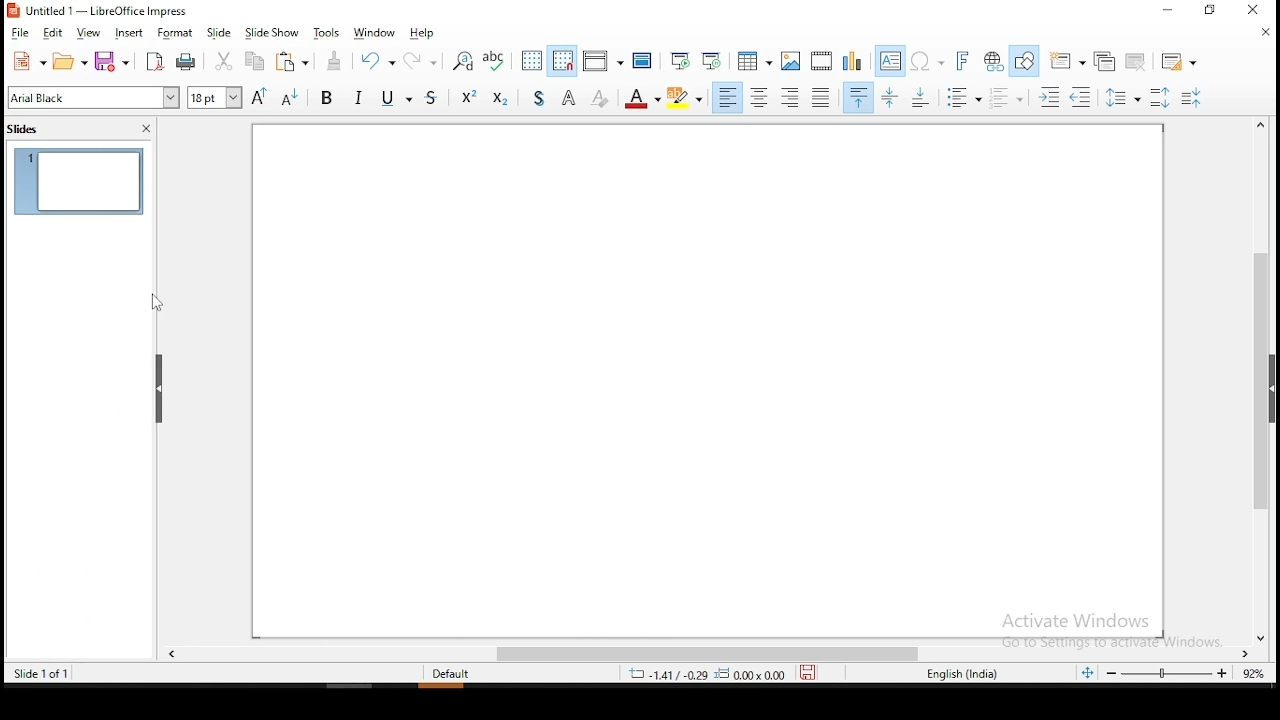  I want to click on cut, so click(222, 61).